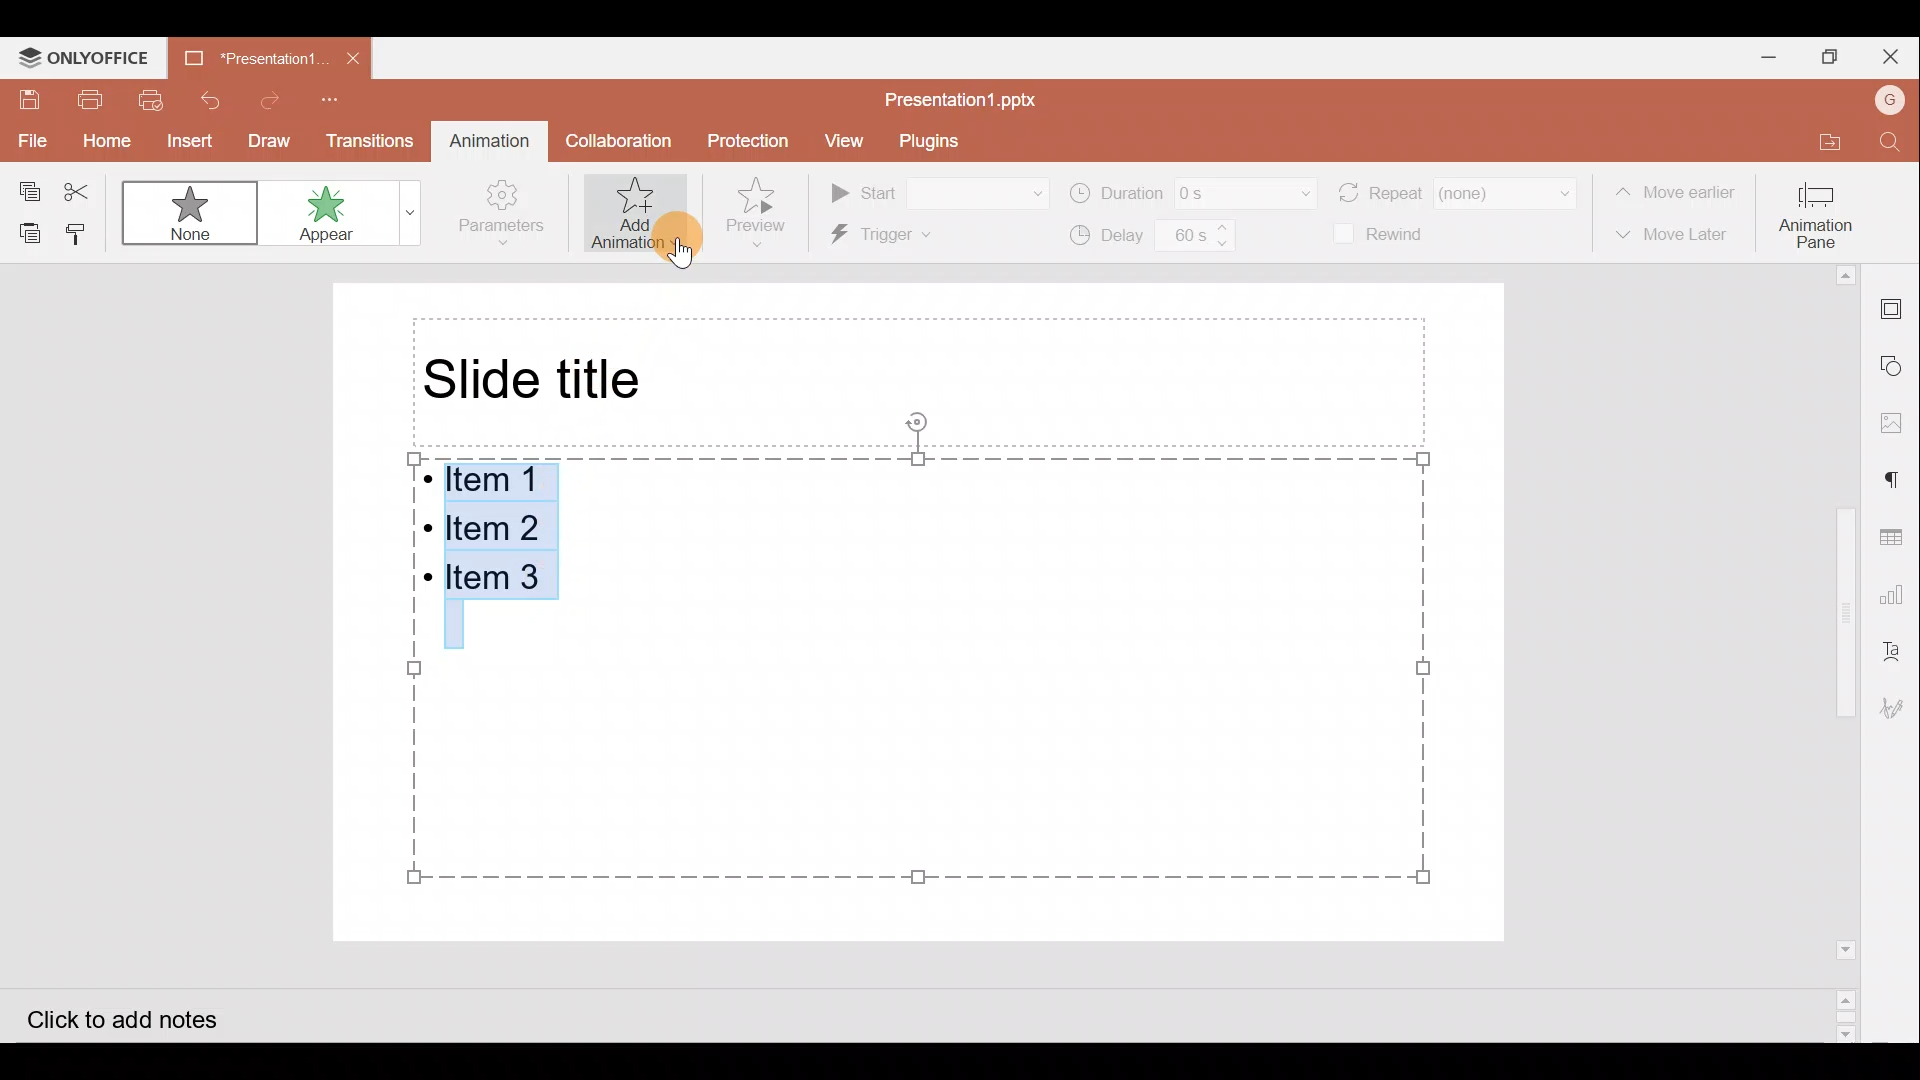  I want to click on Minimize, so click(1753, 57).